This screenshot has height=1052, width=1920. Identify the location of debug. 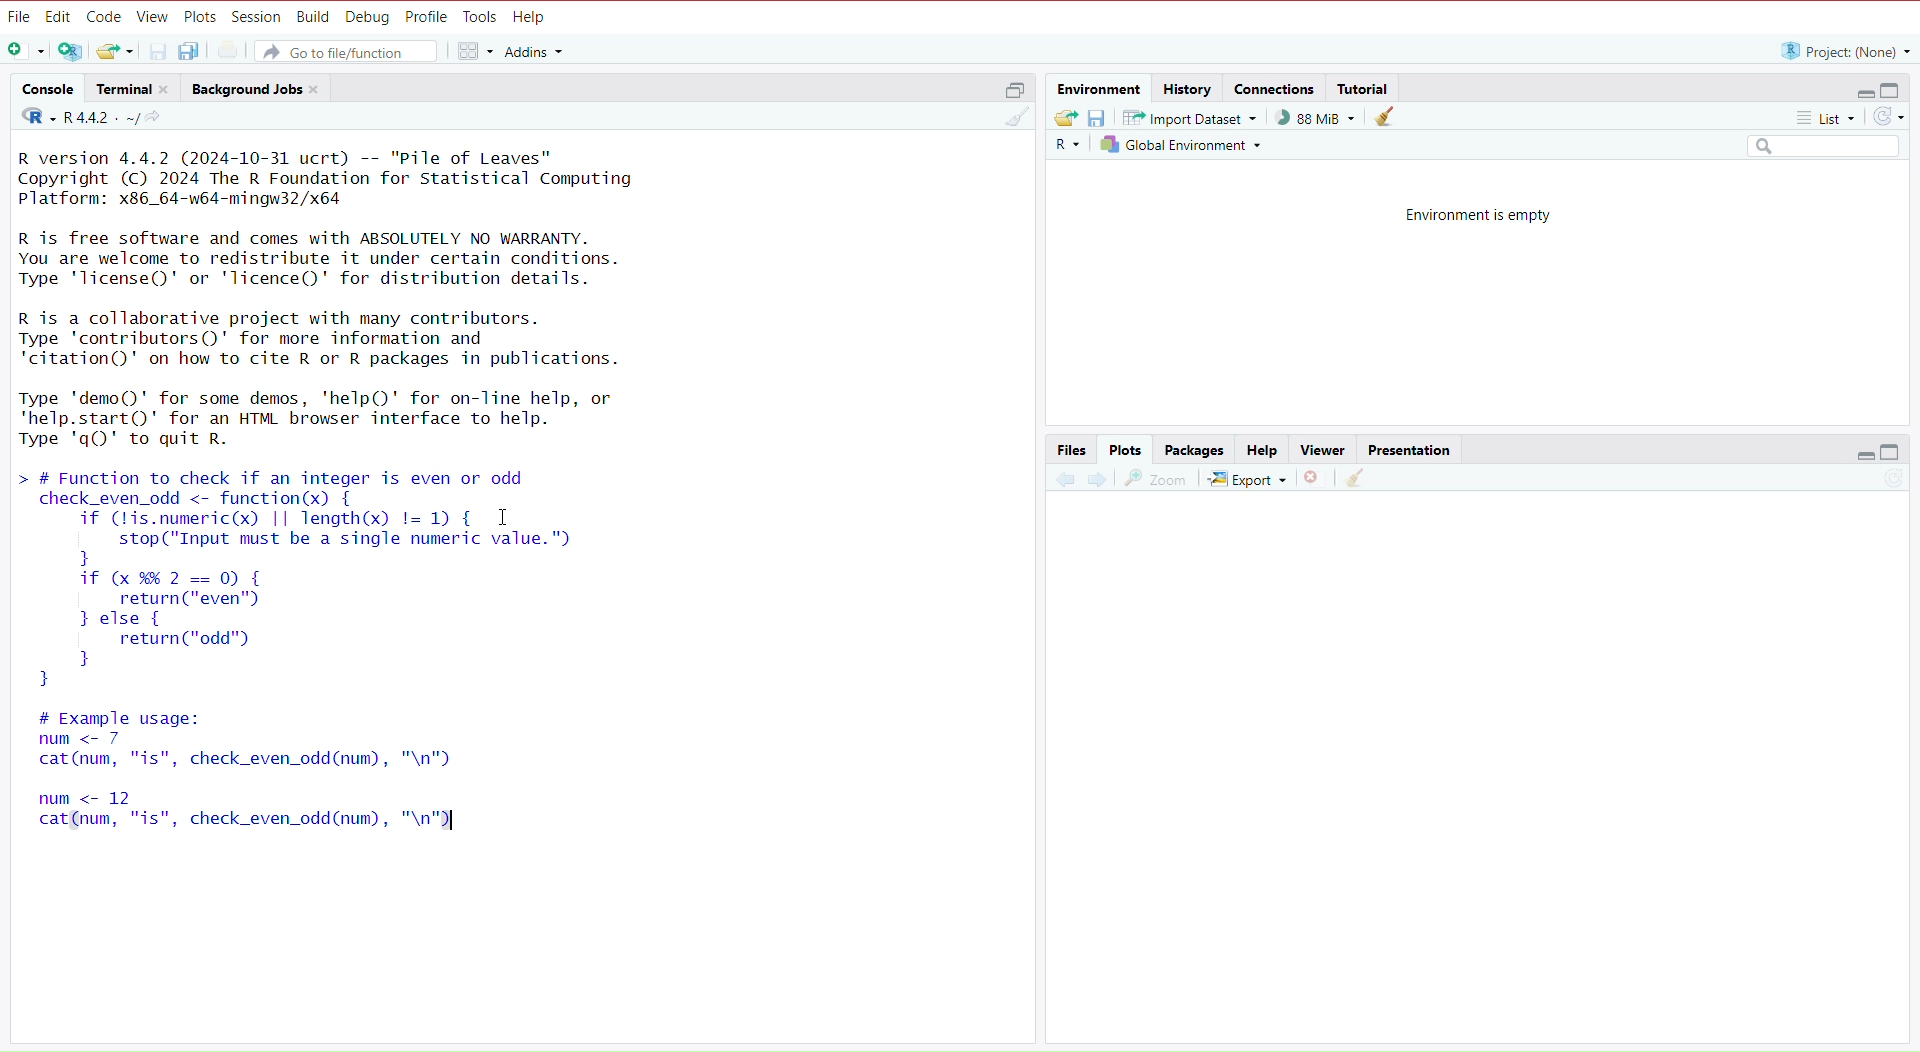
(368, 18).